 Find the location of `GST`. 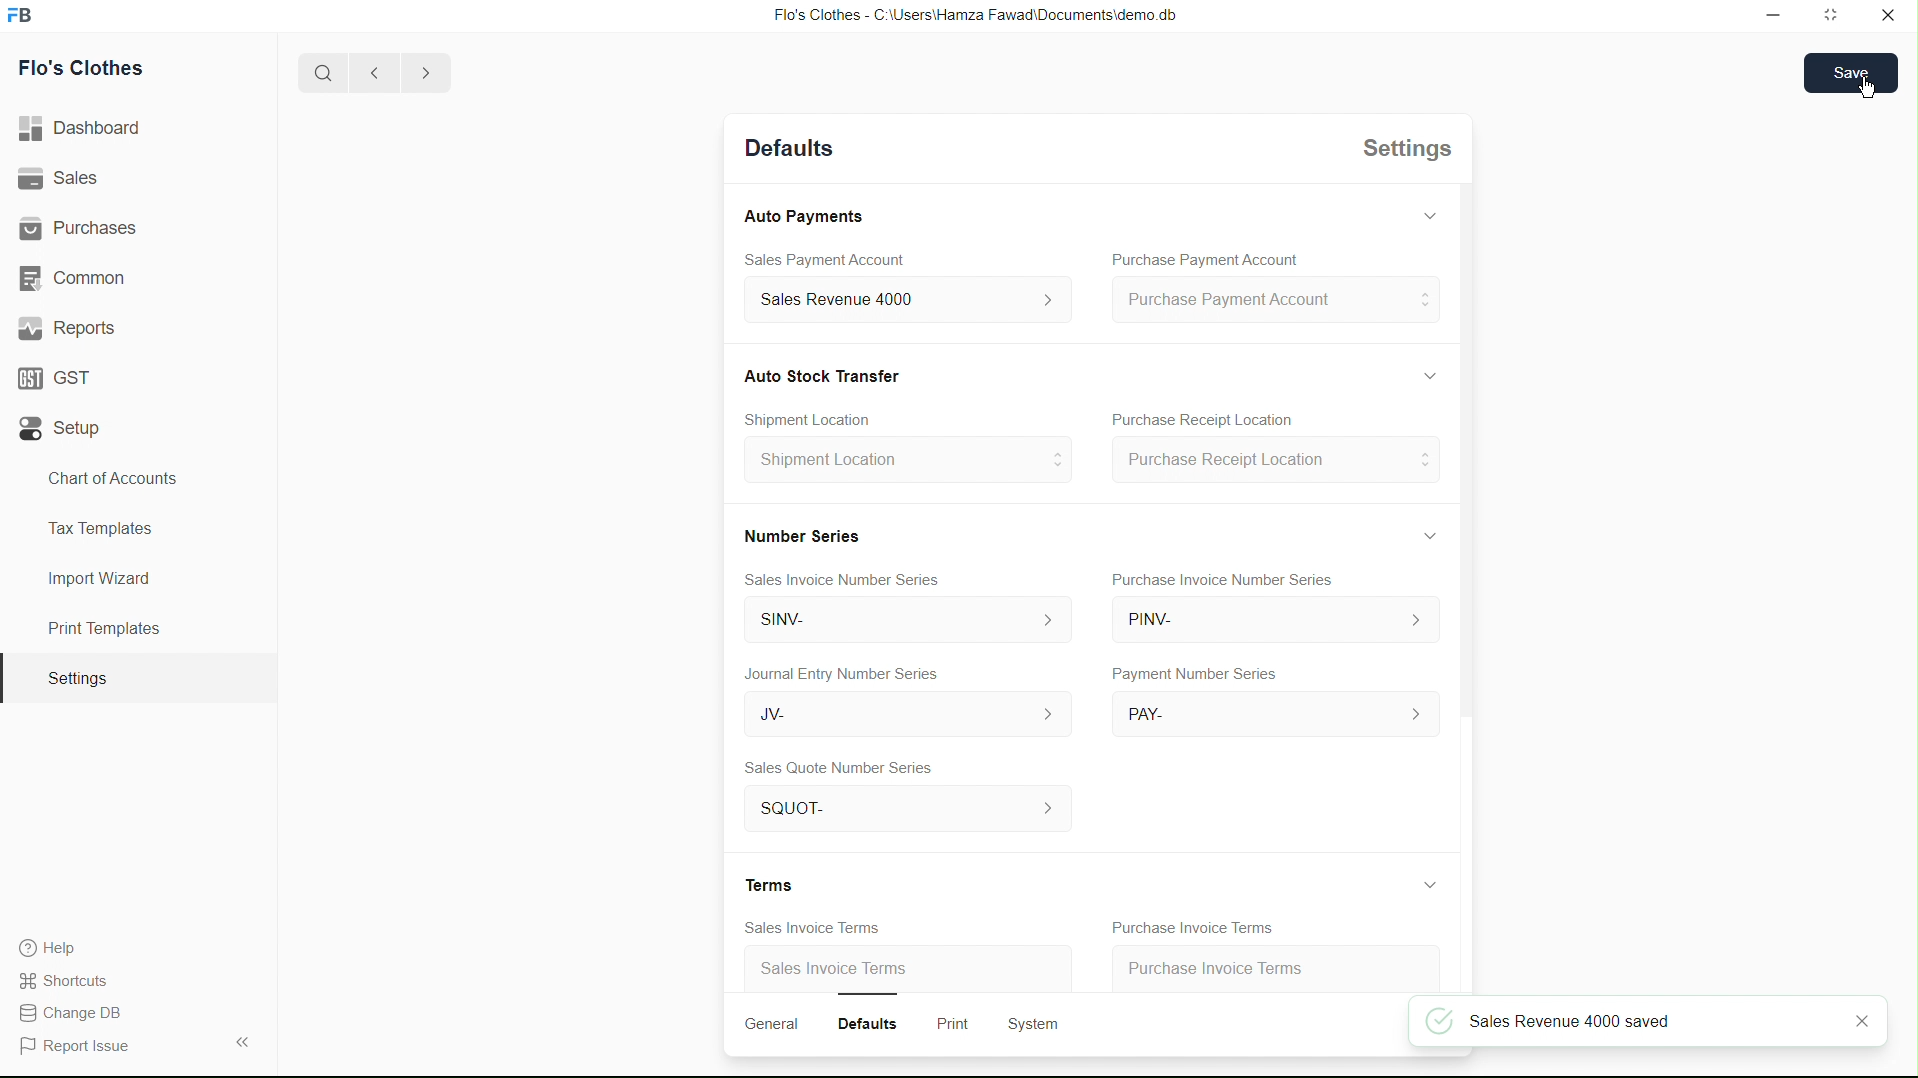

GST is located at coordinates (62, 373).